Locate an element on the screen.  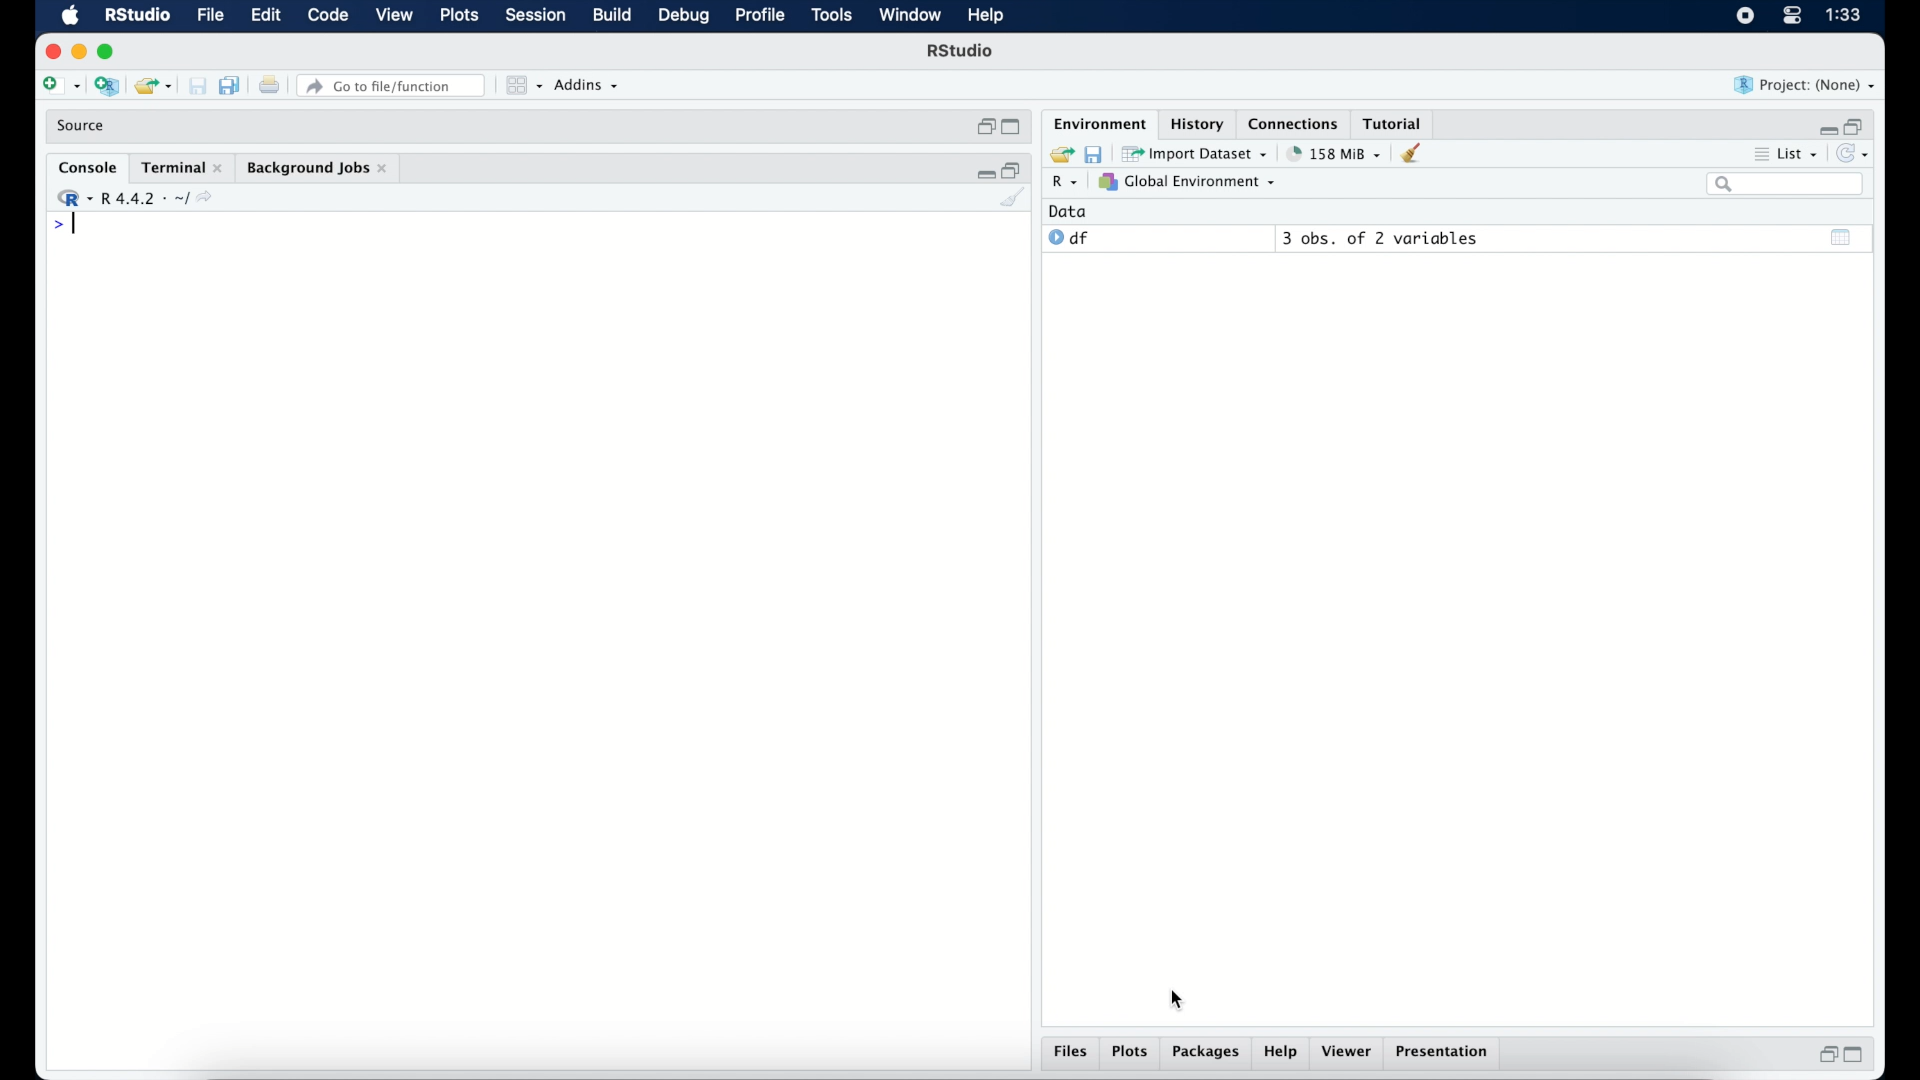
maximize is located at coordinates (1010, 127).